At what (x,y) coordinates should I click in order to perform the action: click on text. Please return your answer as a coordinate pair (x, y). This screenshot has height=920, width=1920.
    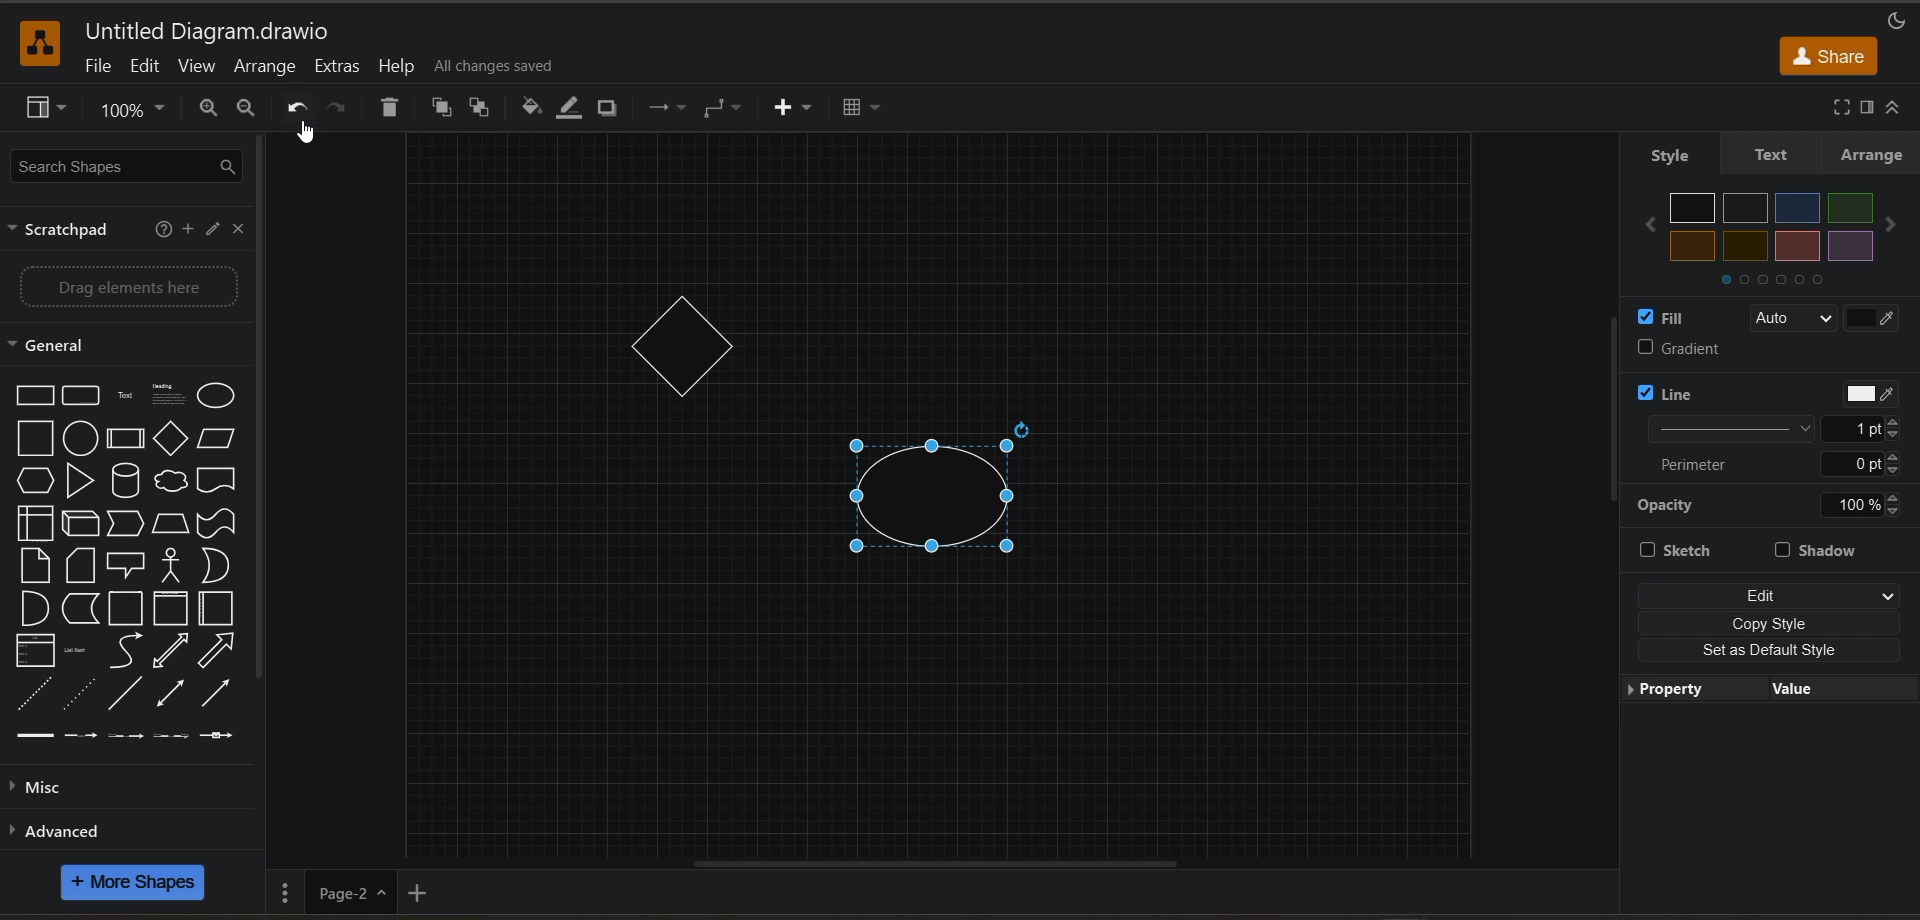
    Looking at the image, I should click on (1775, 157).